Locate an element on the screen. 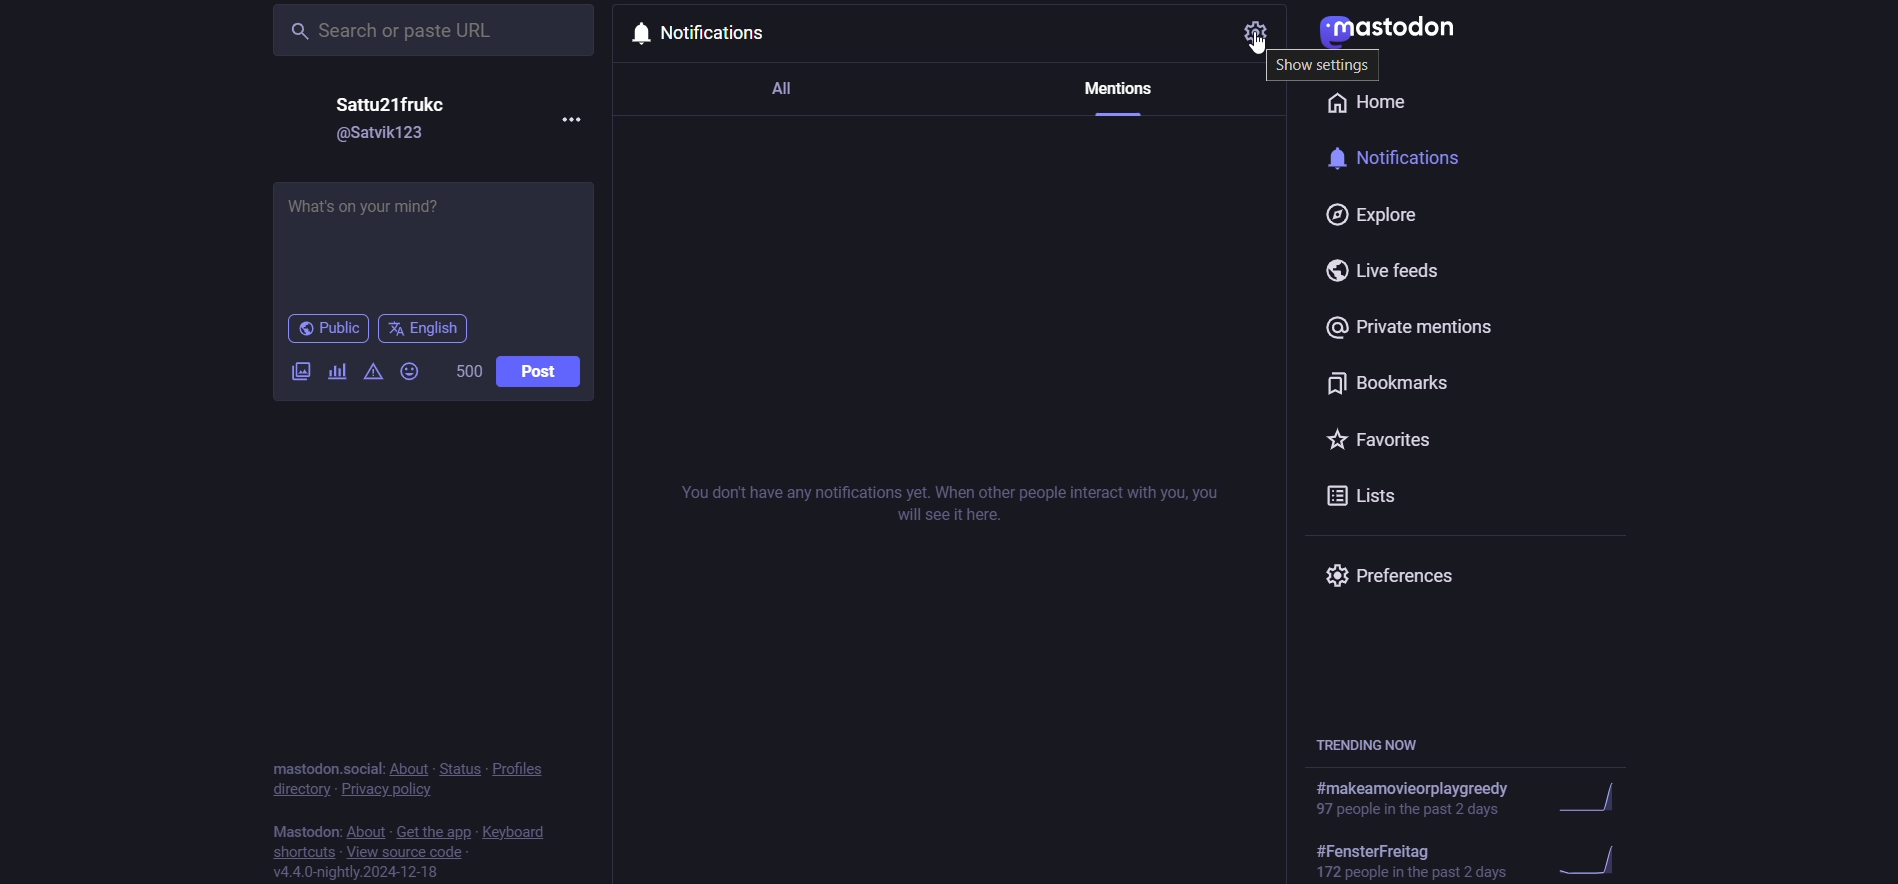 The height and width of the screenshot is (884, 1898). Public is located at coordinates (328, 329).